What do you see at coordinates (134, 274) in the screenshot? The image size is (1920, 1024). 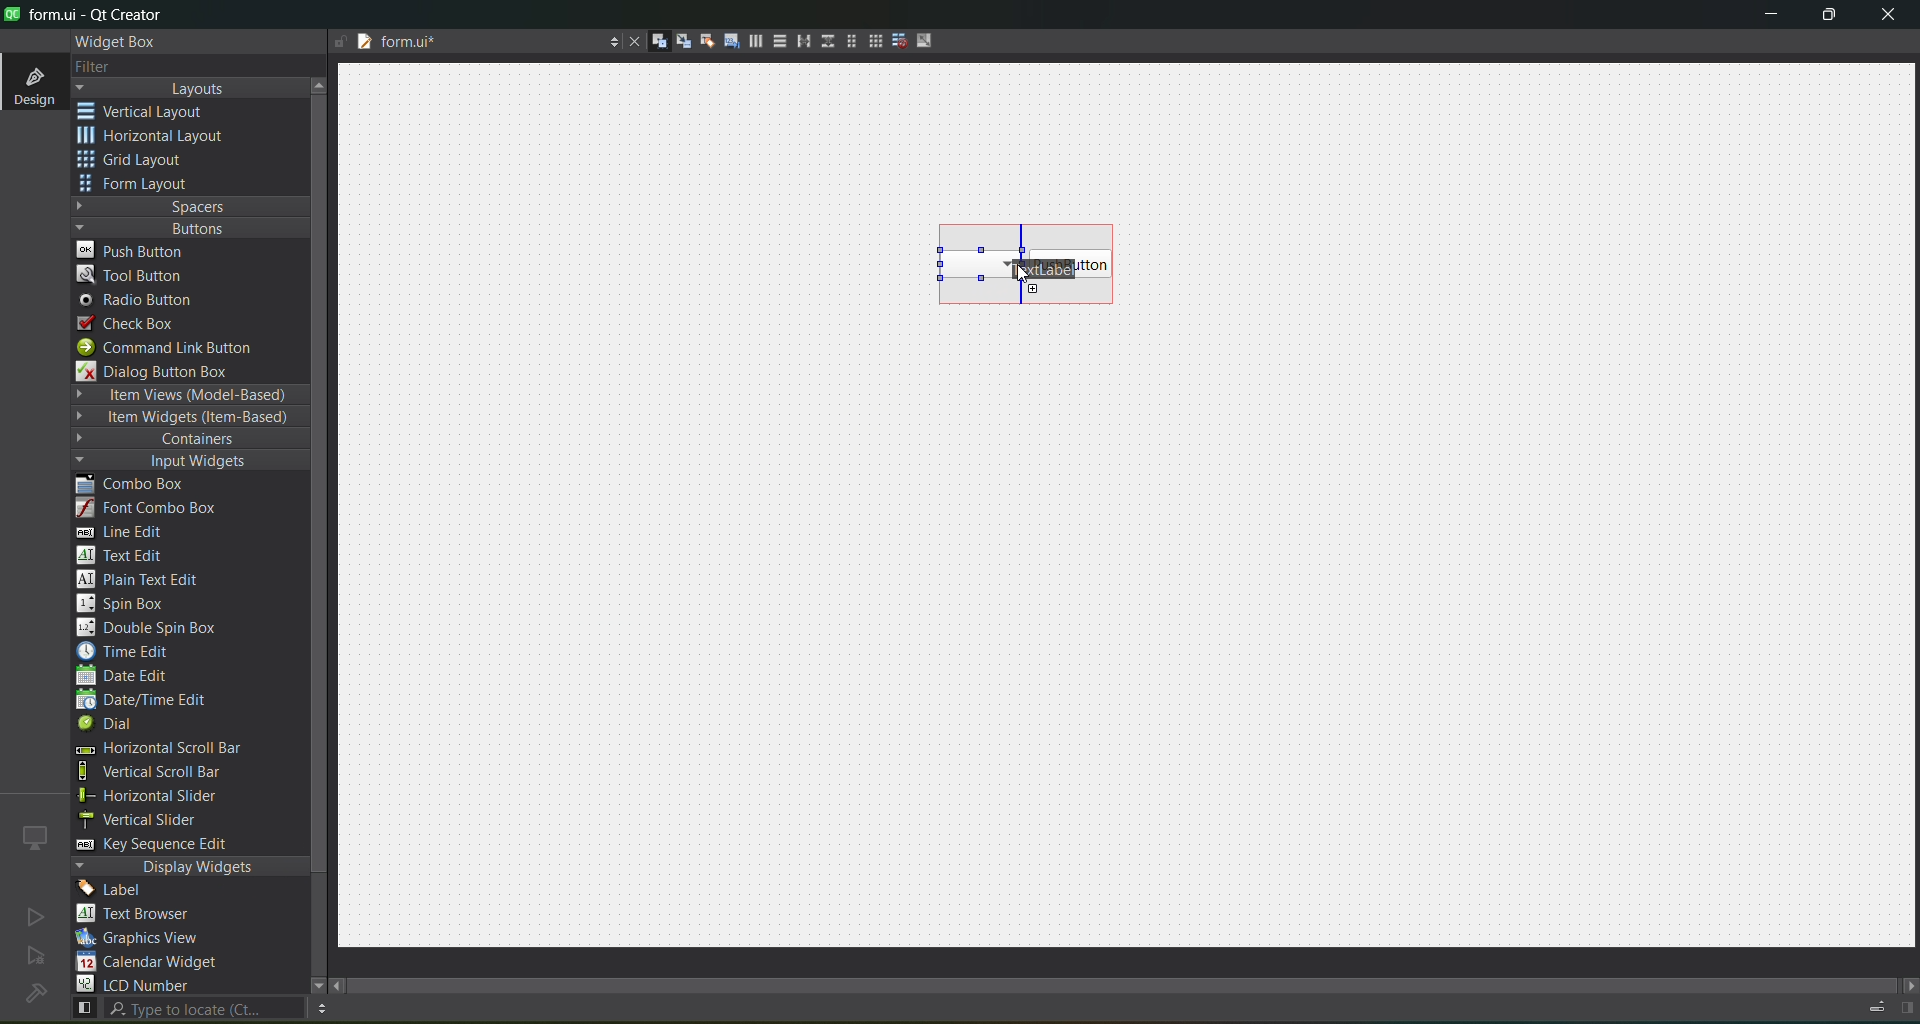 I see `tool` at bounding box center [134, 274].